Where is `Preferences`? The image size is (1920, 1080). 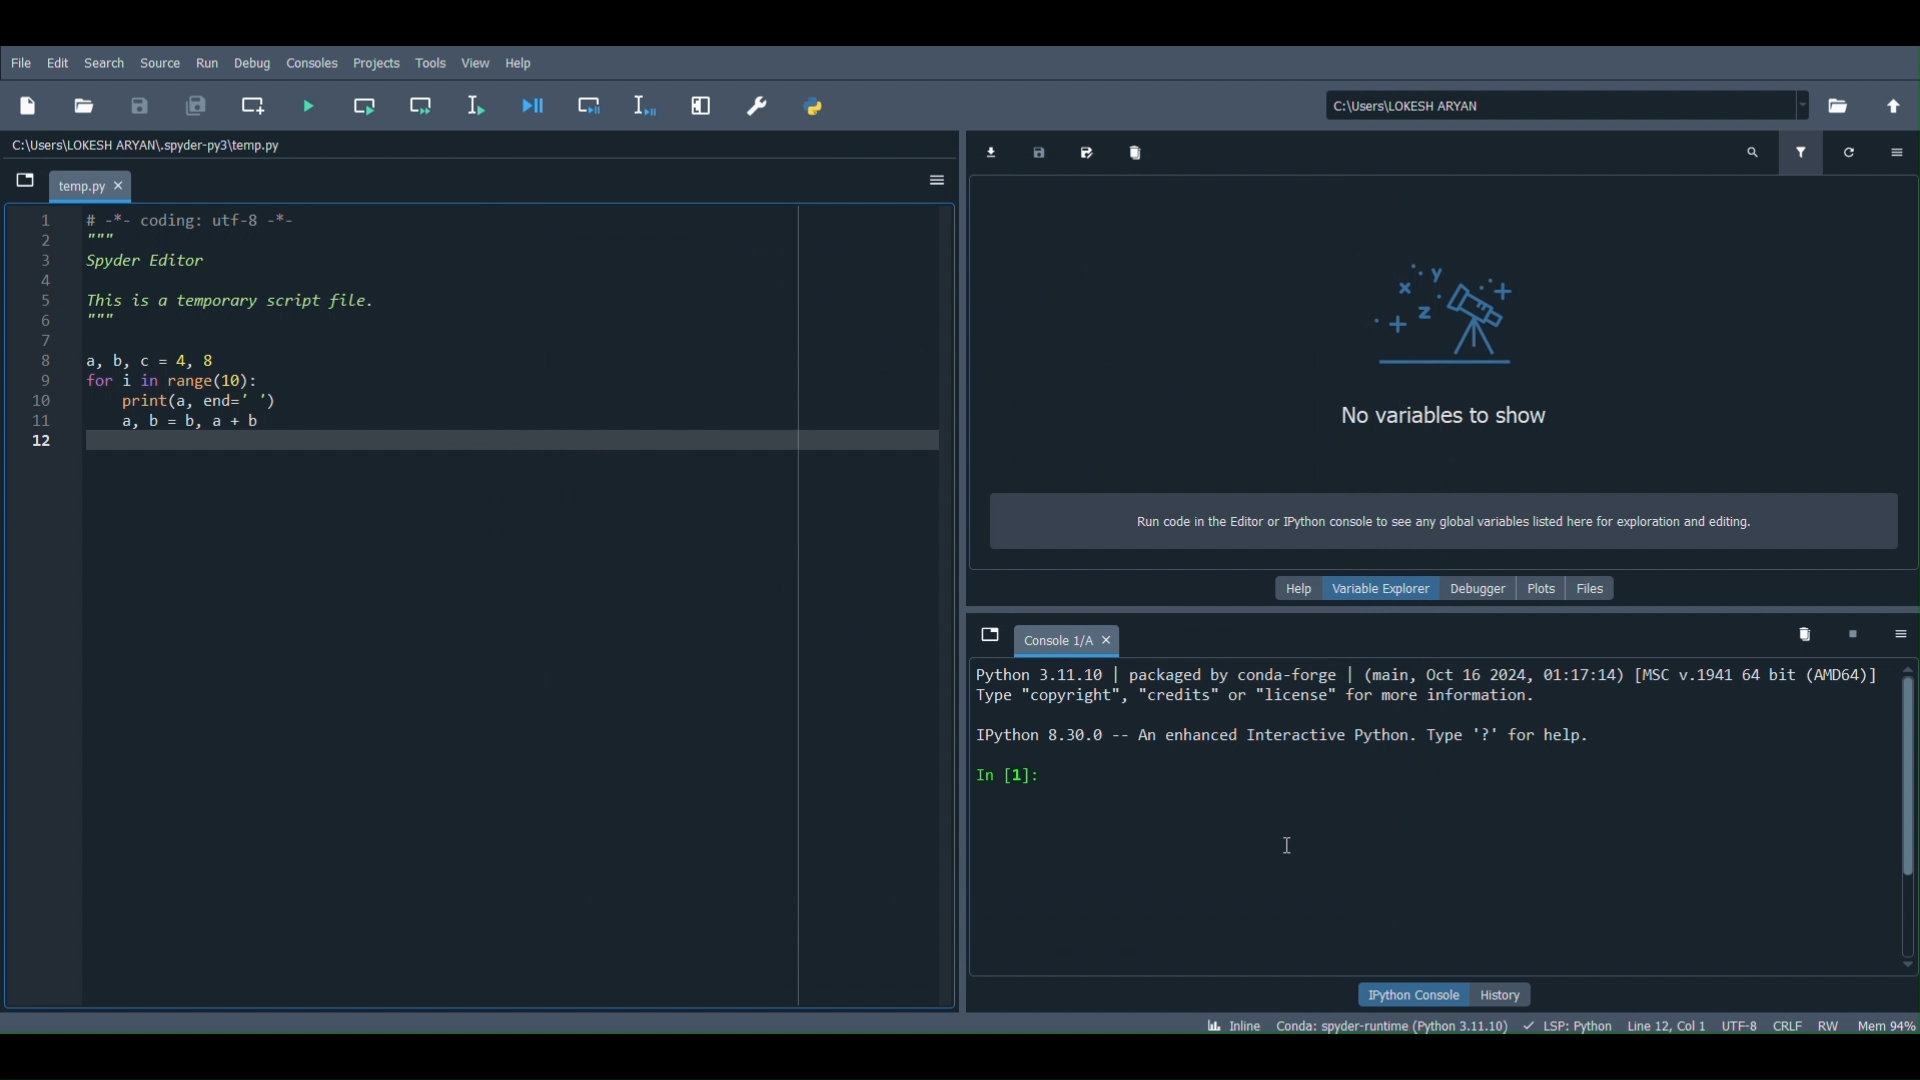 Preferences is located at coordinates (762, 103).